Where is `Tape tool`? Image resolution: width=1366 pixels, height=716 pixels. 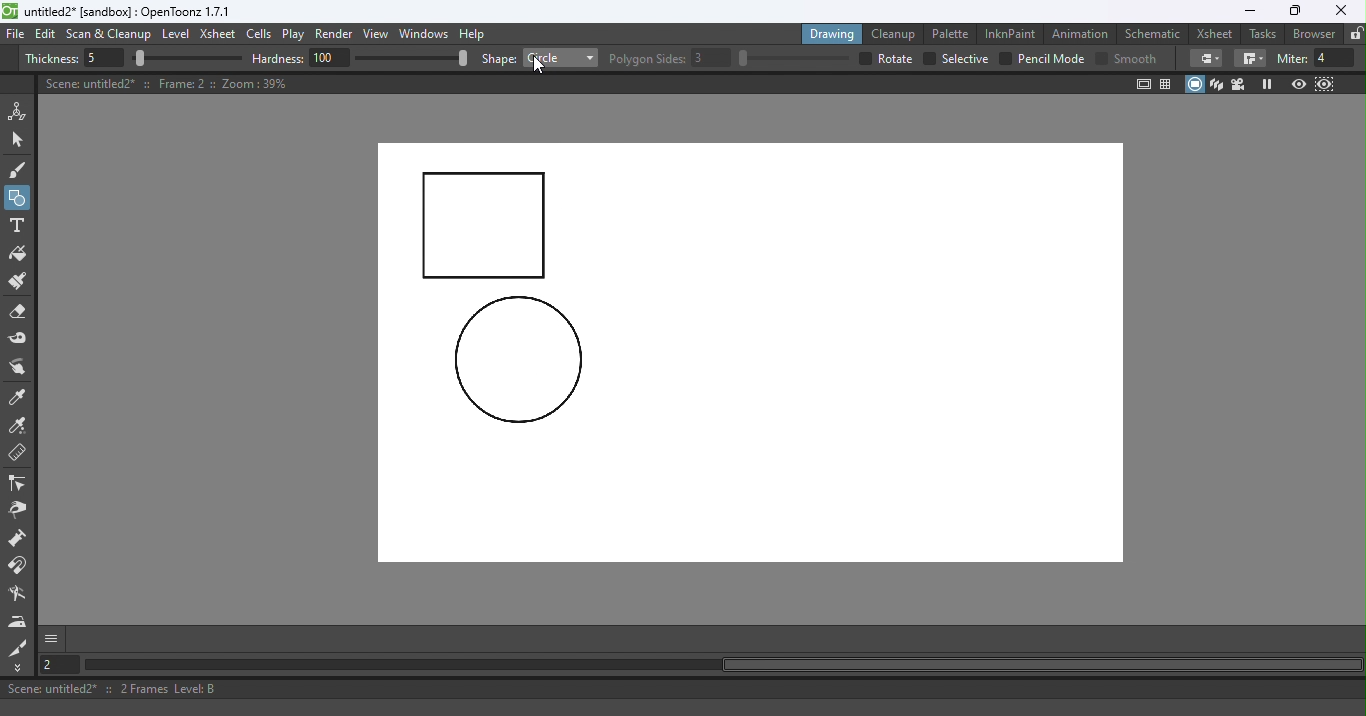 Tape tool is located at coordinates (21, 340).